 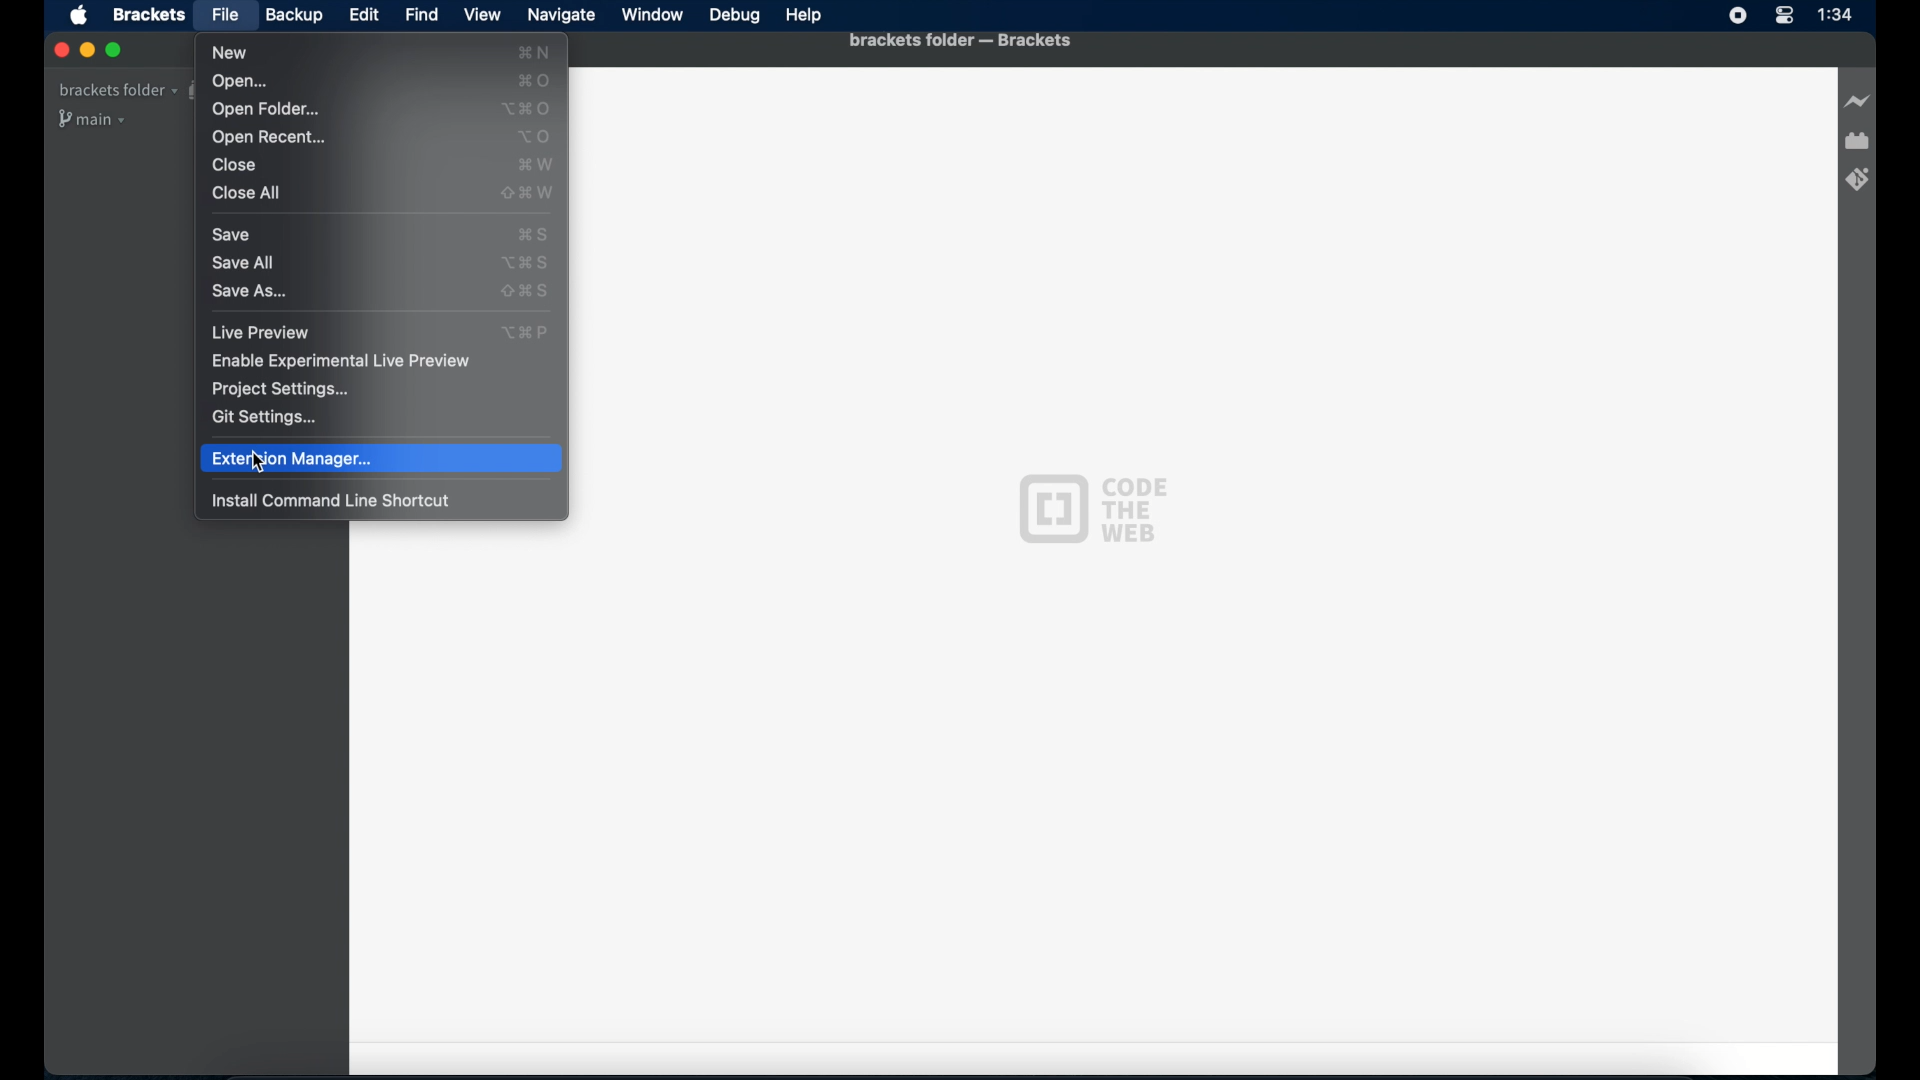 What do you see at coordinates (267, 109) in the screenshot?
I see `Open folder` at bounding box center [267, 109].